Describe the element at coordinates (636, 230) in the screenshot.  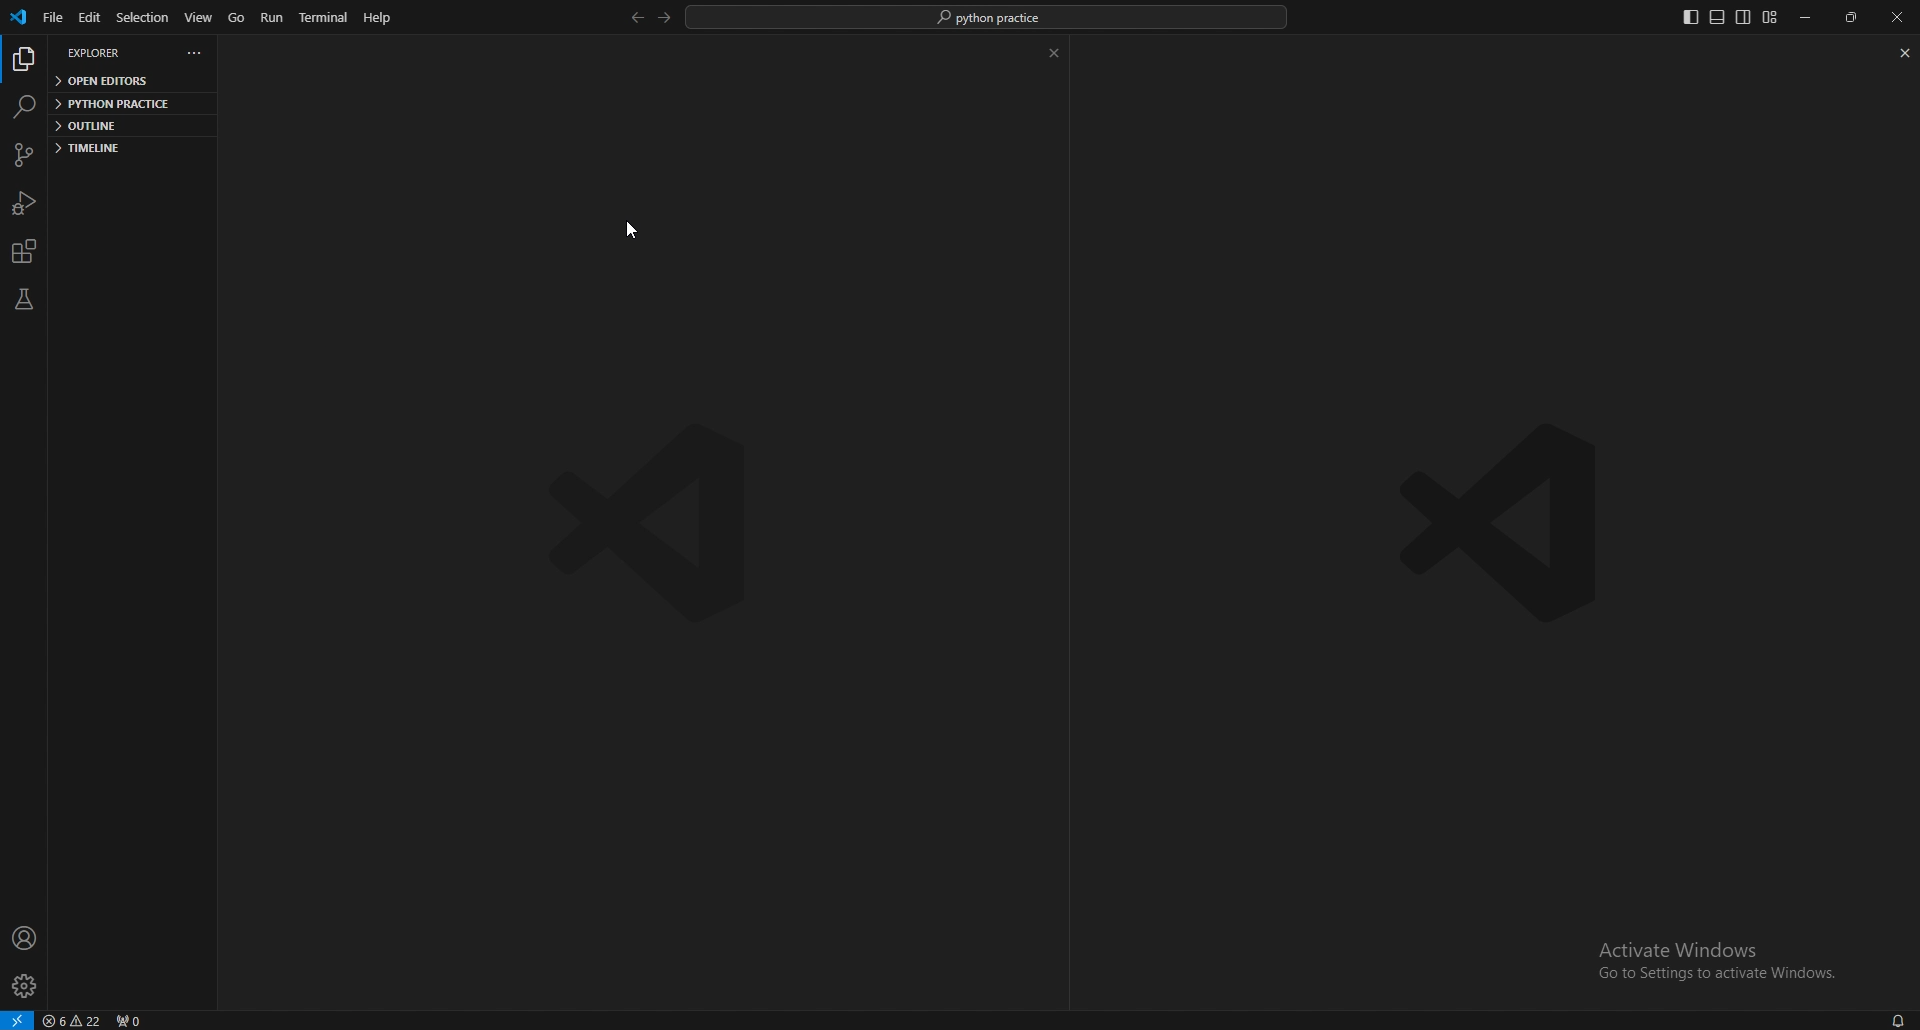
I see `cursor` at that location.